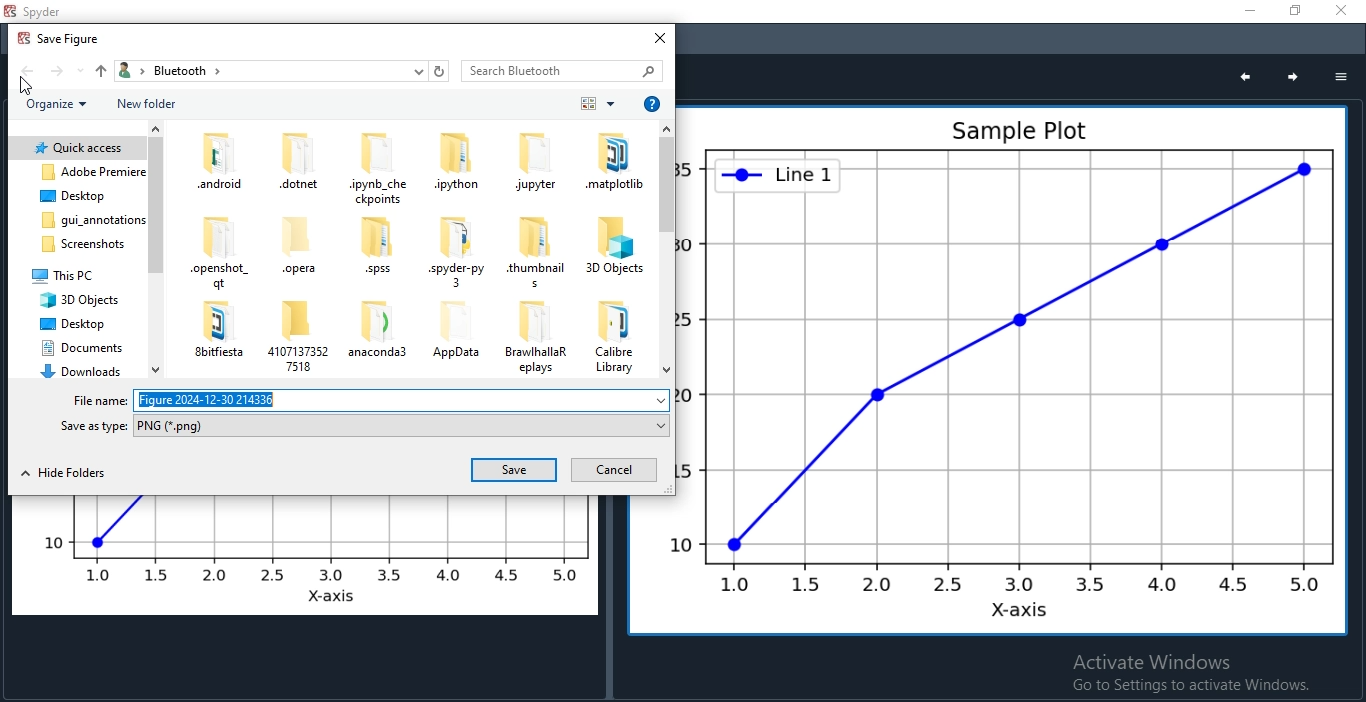 Image resolution: width=1366 pixels, height=702 pixels. Describe the element at coordinates (299, 336) in the screenshot. I see `files` at that location.